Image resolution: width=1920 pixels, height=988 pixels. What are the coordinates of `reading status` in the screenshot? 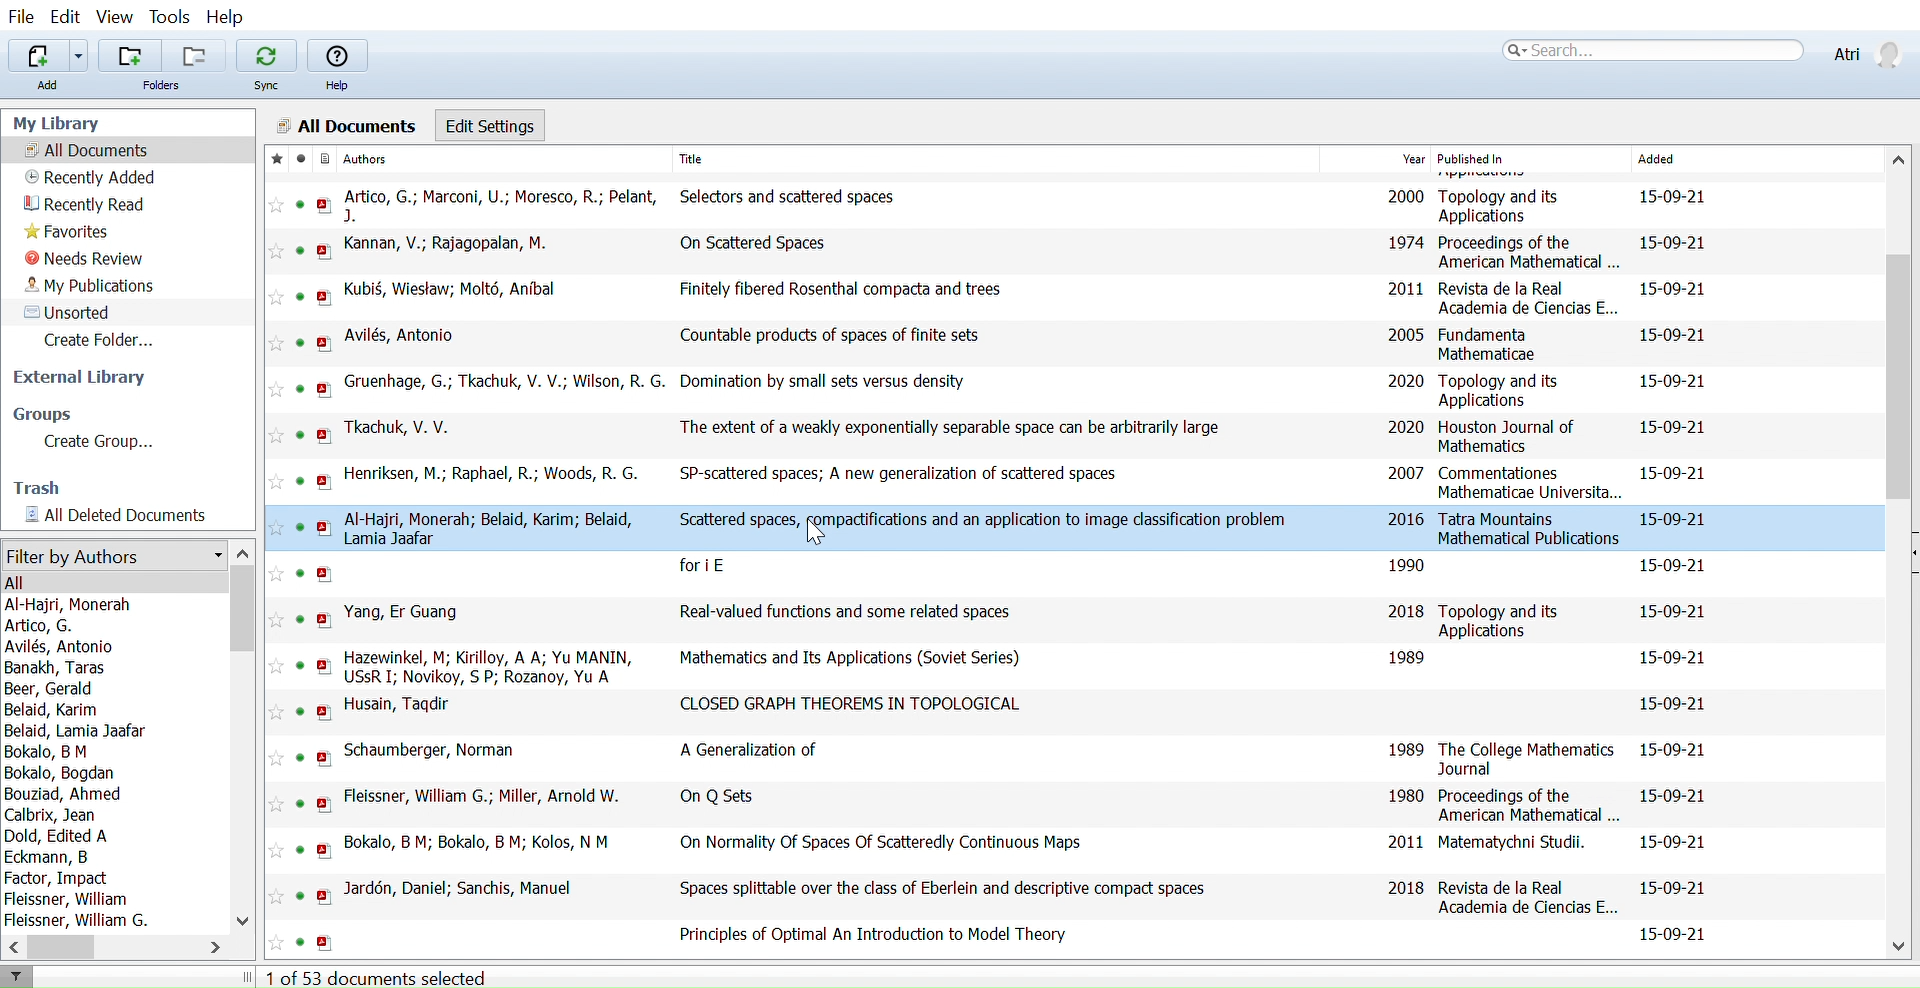 It's located at (298, 483).